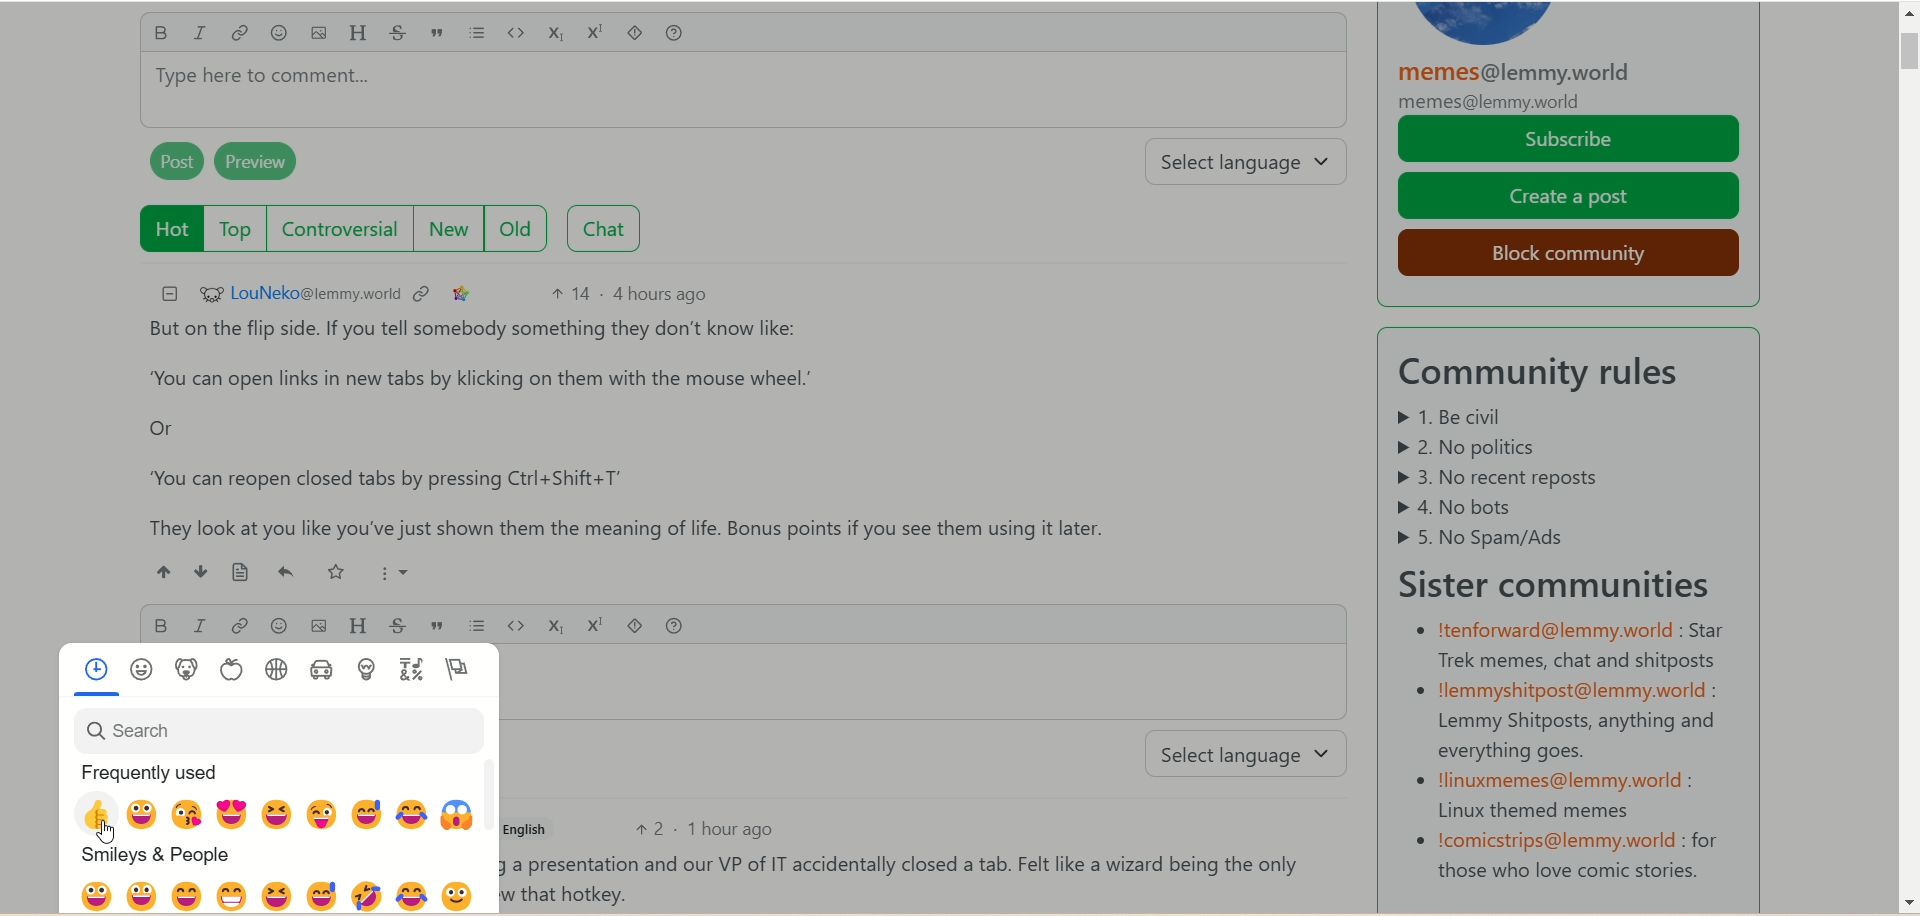 The image size is (1920, 916). Describe the element at coordinates (663, 293) in the screenshot. I see `4 hours ago (post date)` at that location.